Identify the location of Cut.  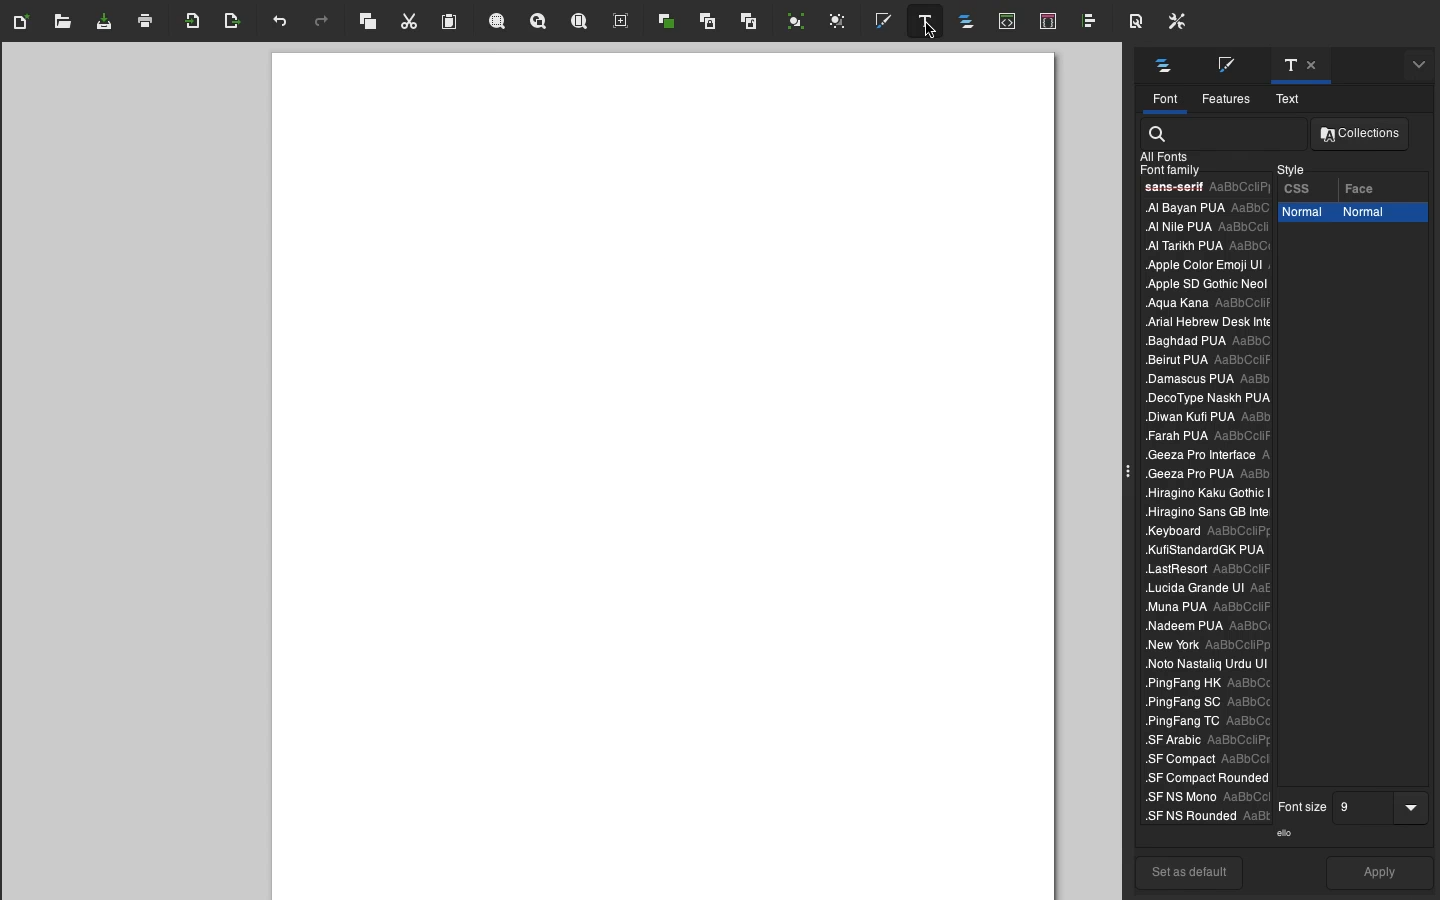
(413, 21).